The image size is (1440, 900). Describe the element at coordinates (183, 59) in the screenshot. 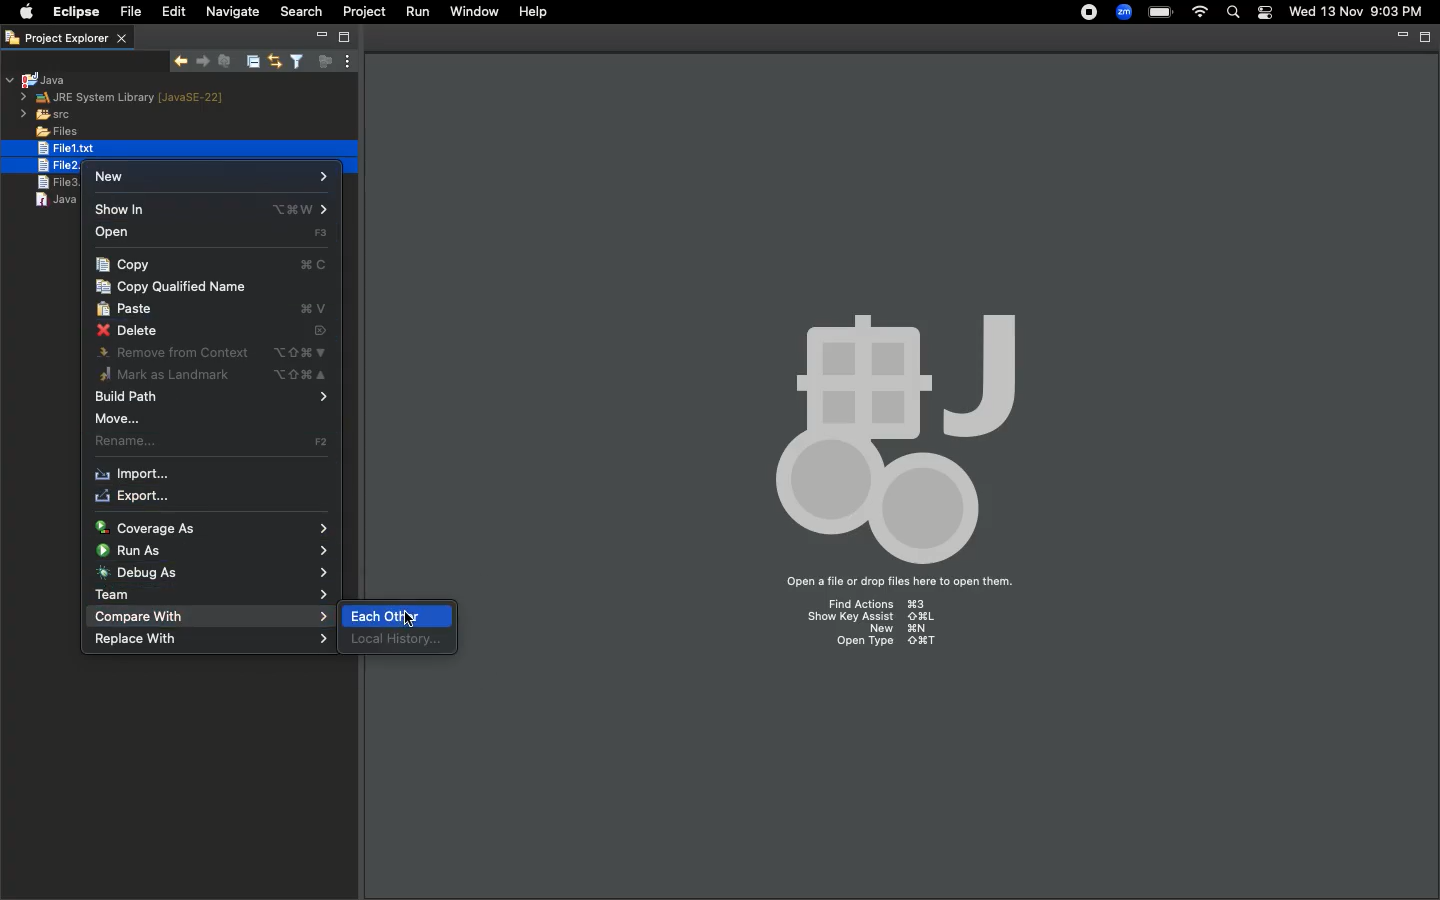

I see `Show next match` at that location.